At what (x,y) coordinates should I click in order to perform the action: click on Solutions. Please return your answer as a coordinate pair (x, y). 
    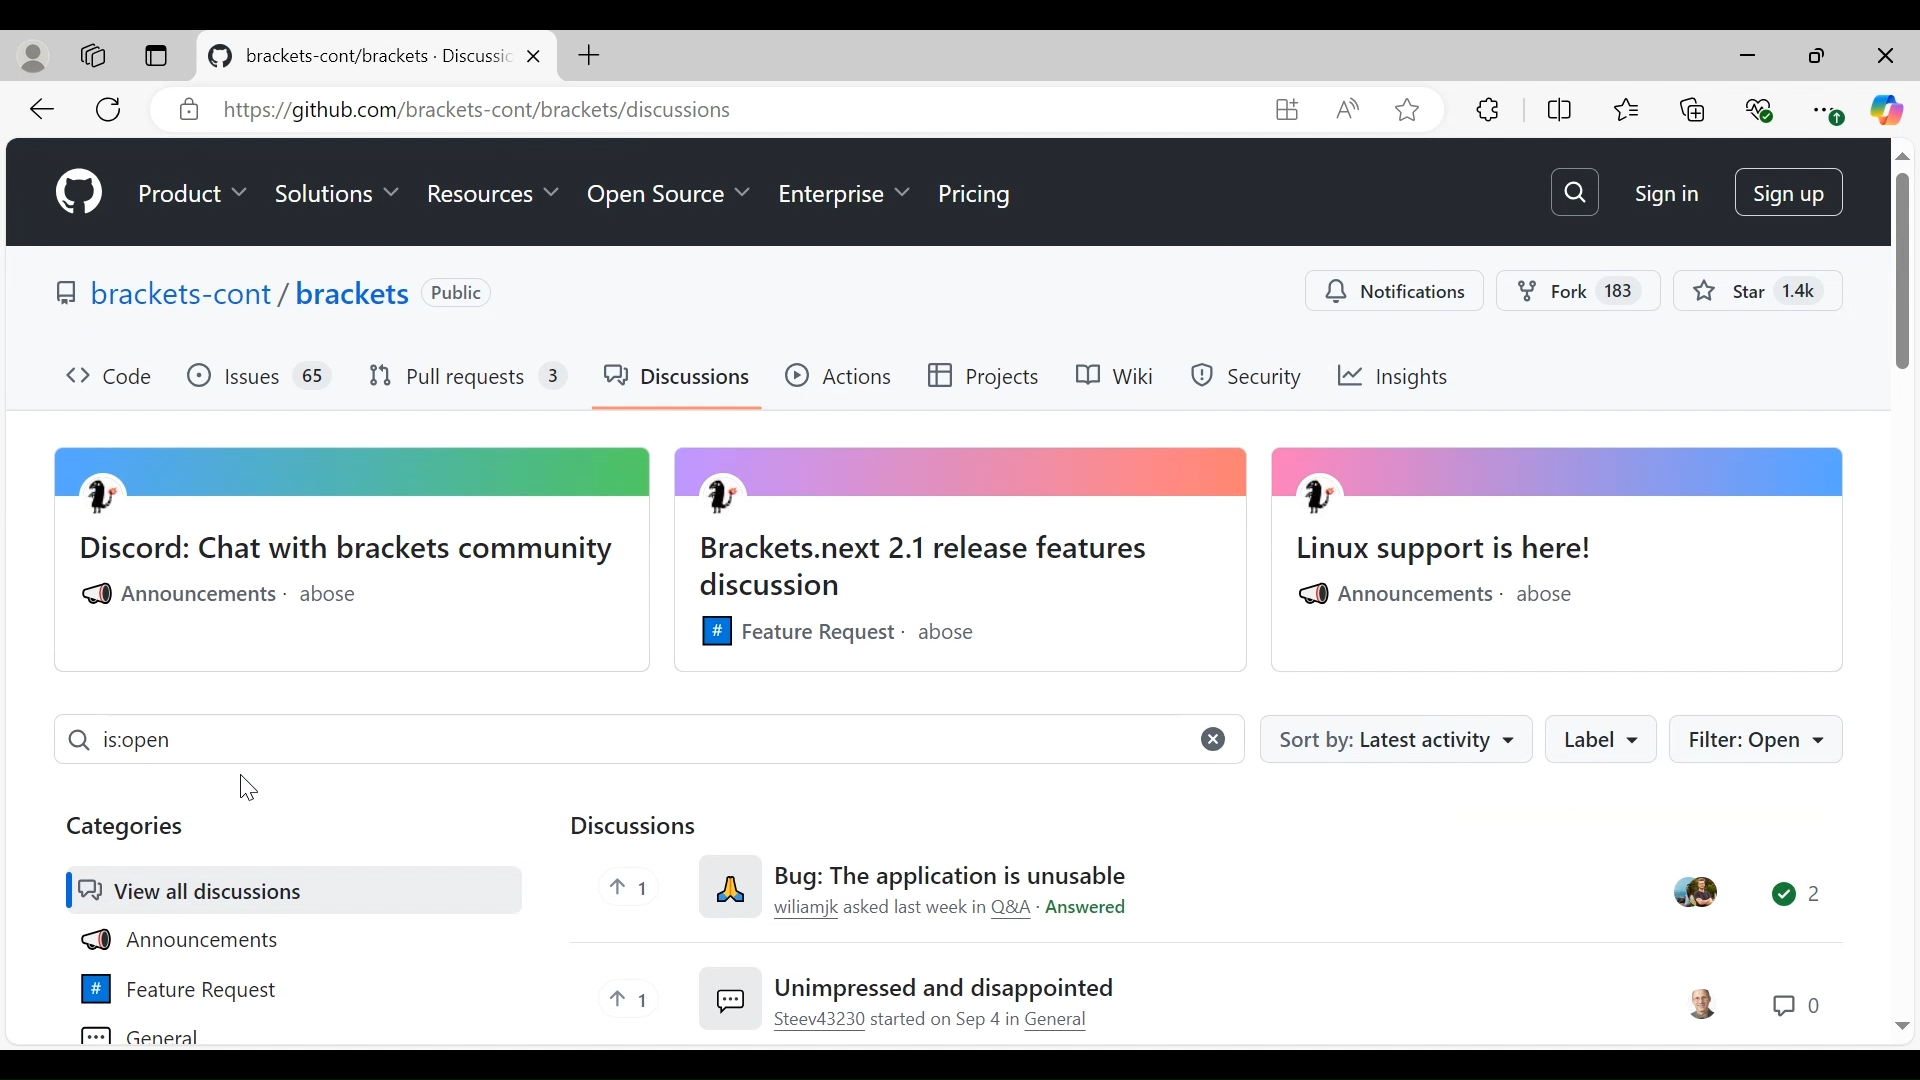
    Looking at the image, I should click on (338, 195).